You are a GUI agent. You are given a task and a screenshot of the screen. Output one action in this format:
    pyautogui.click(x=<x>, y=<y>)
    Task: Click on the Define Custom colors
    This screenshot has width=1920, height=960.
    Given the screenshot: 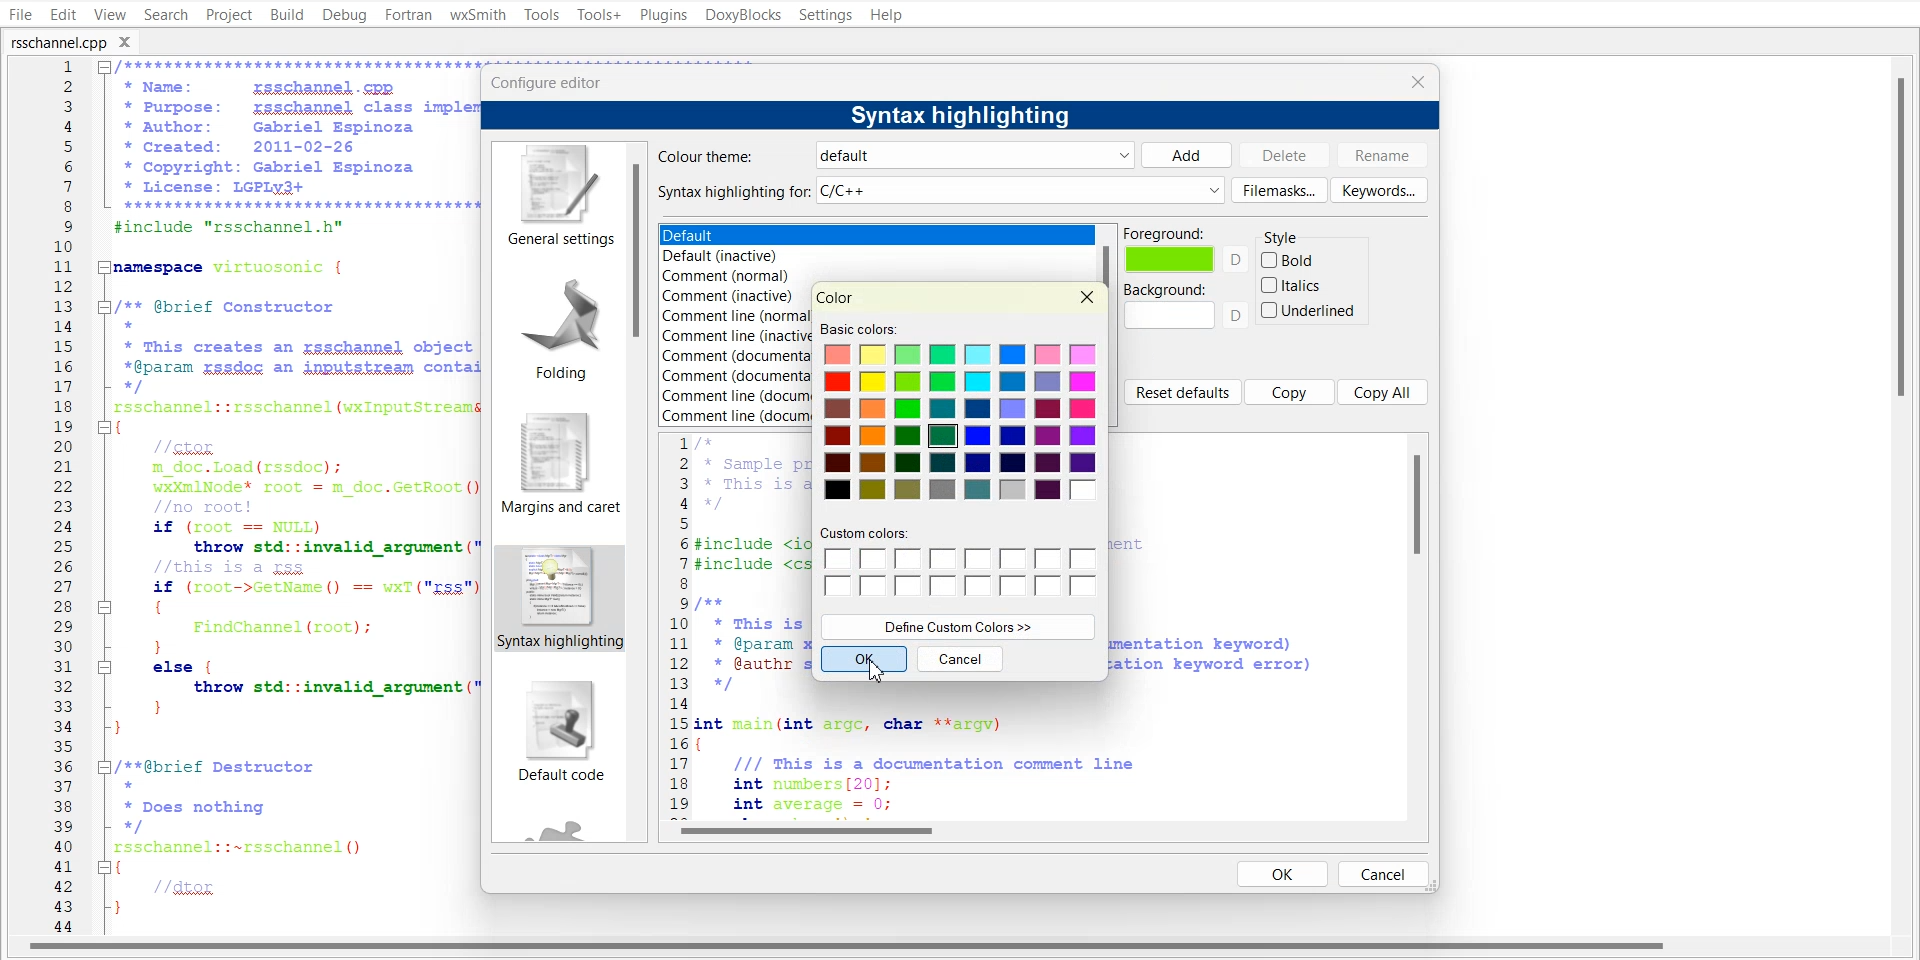 What is the action you would take?
    pyautogui.click(x=958, y=626)
    